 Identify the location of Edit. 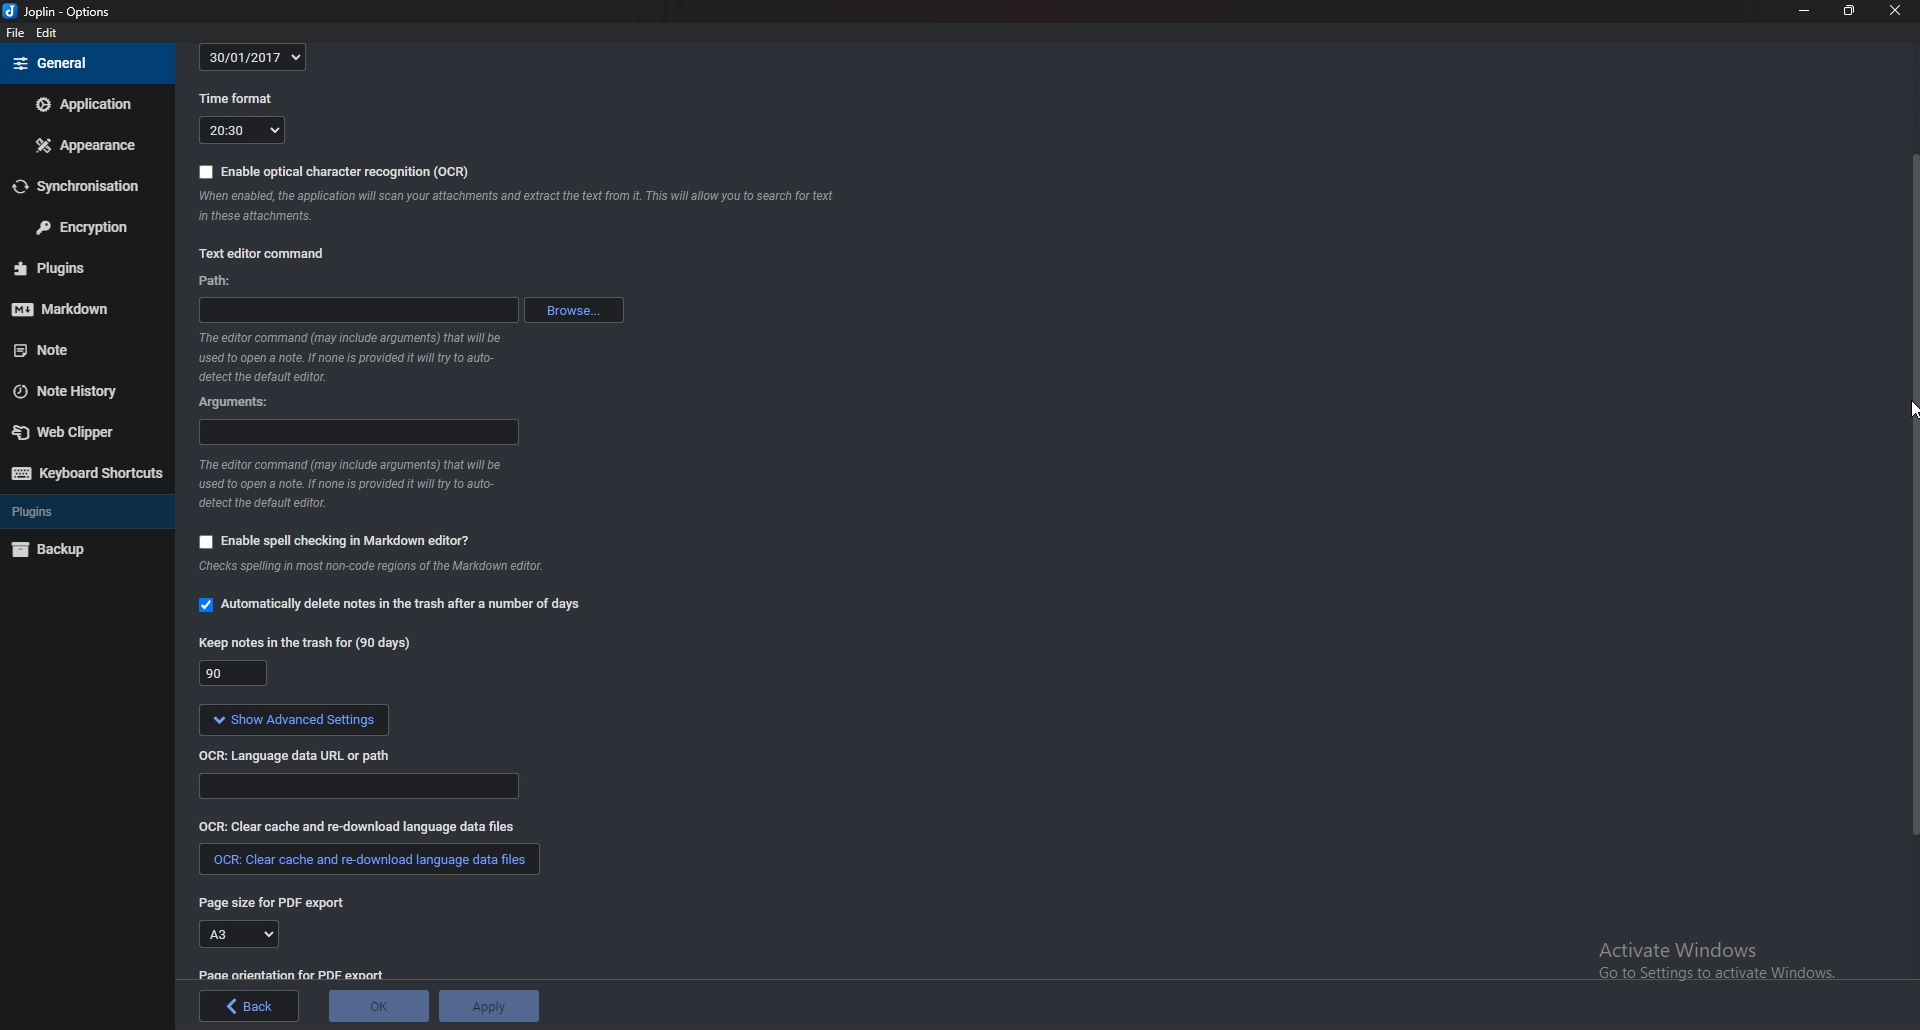
(46, 32).